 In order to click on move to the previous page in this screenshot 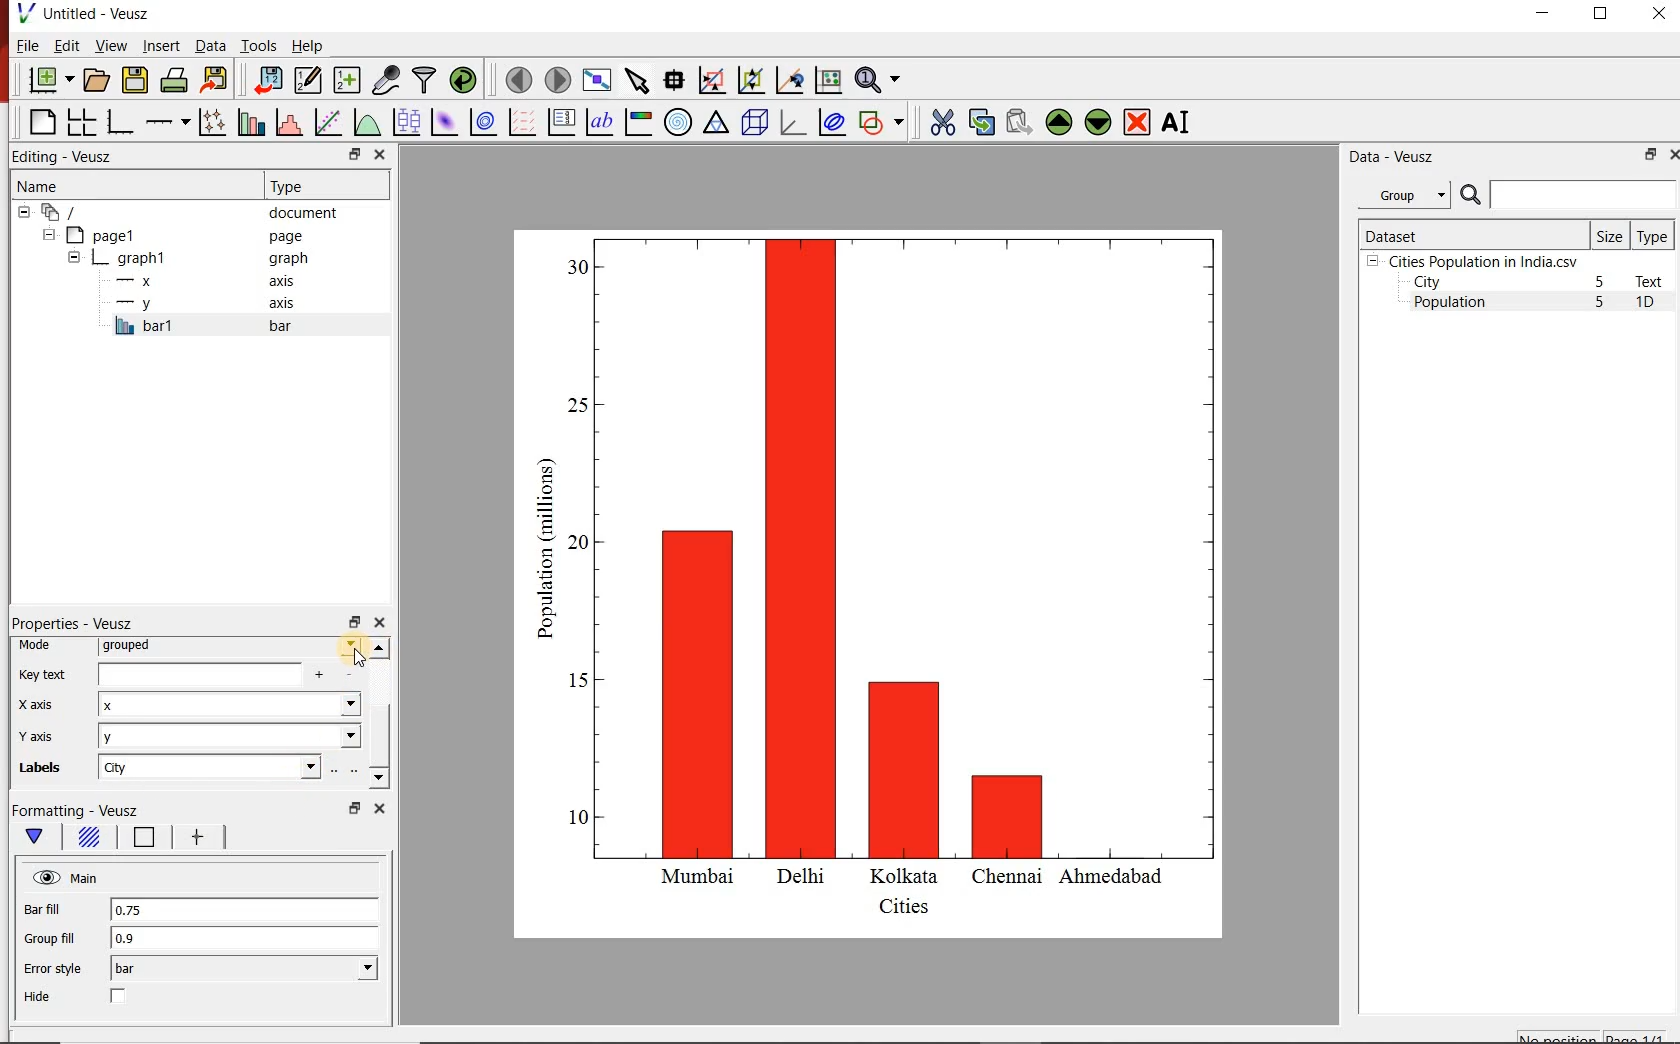, I will do `click(516, 78)`.